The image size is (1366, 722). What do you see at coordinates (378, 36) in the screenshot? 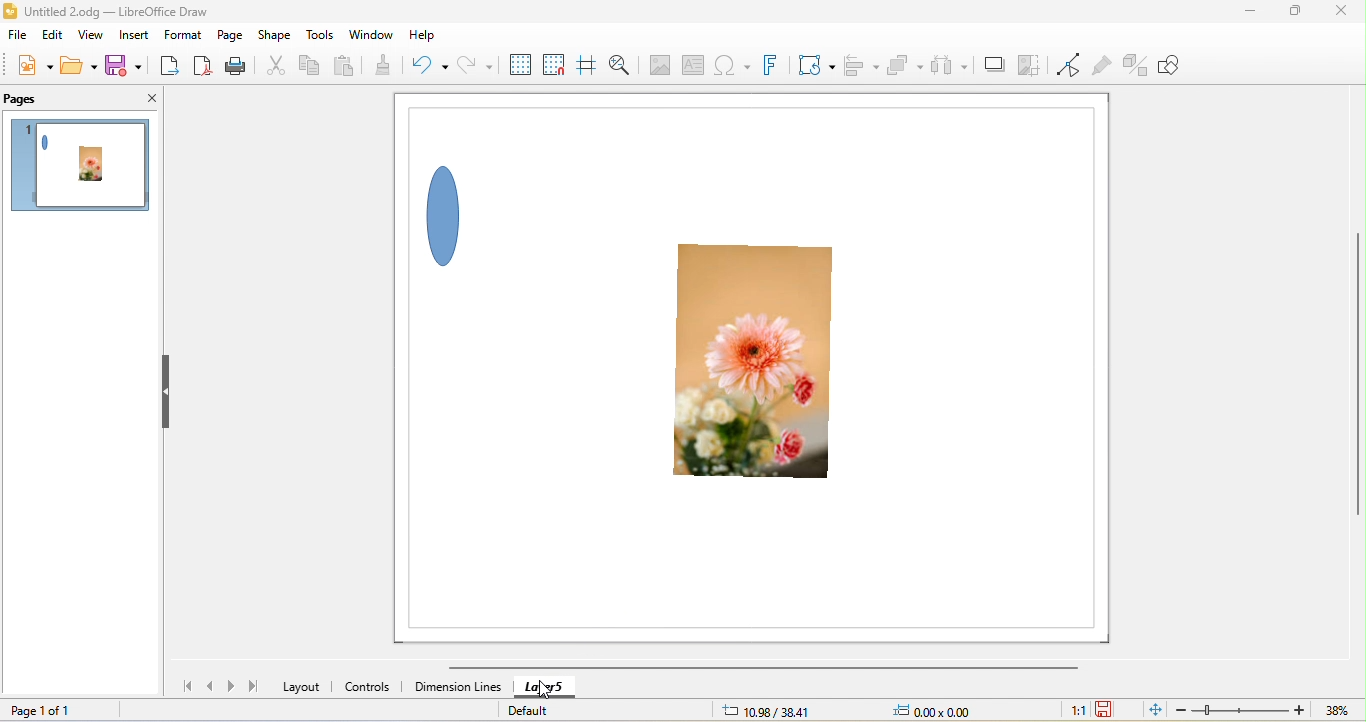
I see `window` at bounding box center [378, 36].